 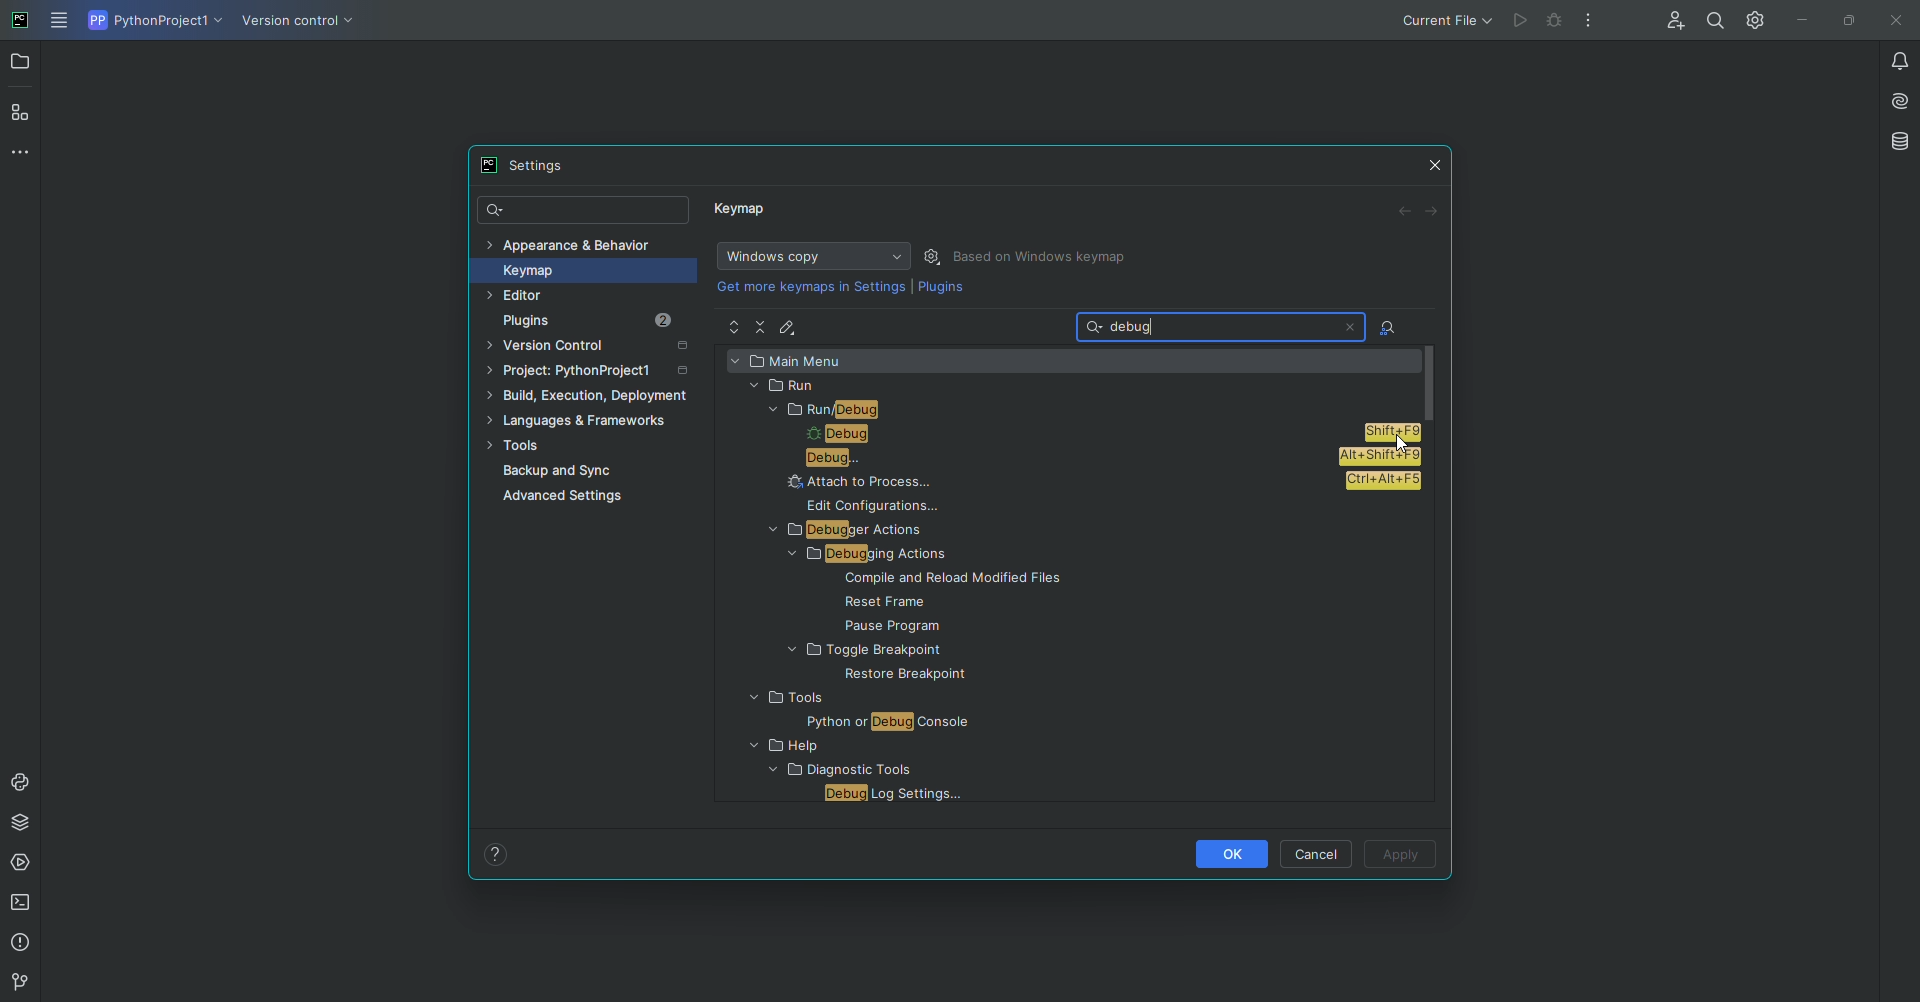 I want to click on FILE NAME, so click(x=960, y=602).